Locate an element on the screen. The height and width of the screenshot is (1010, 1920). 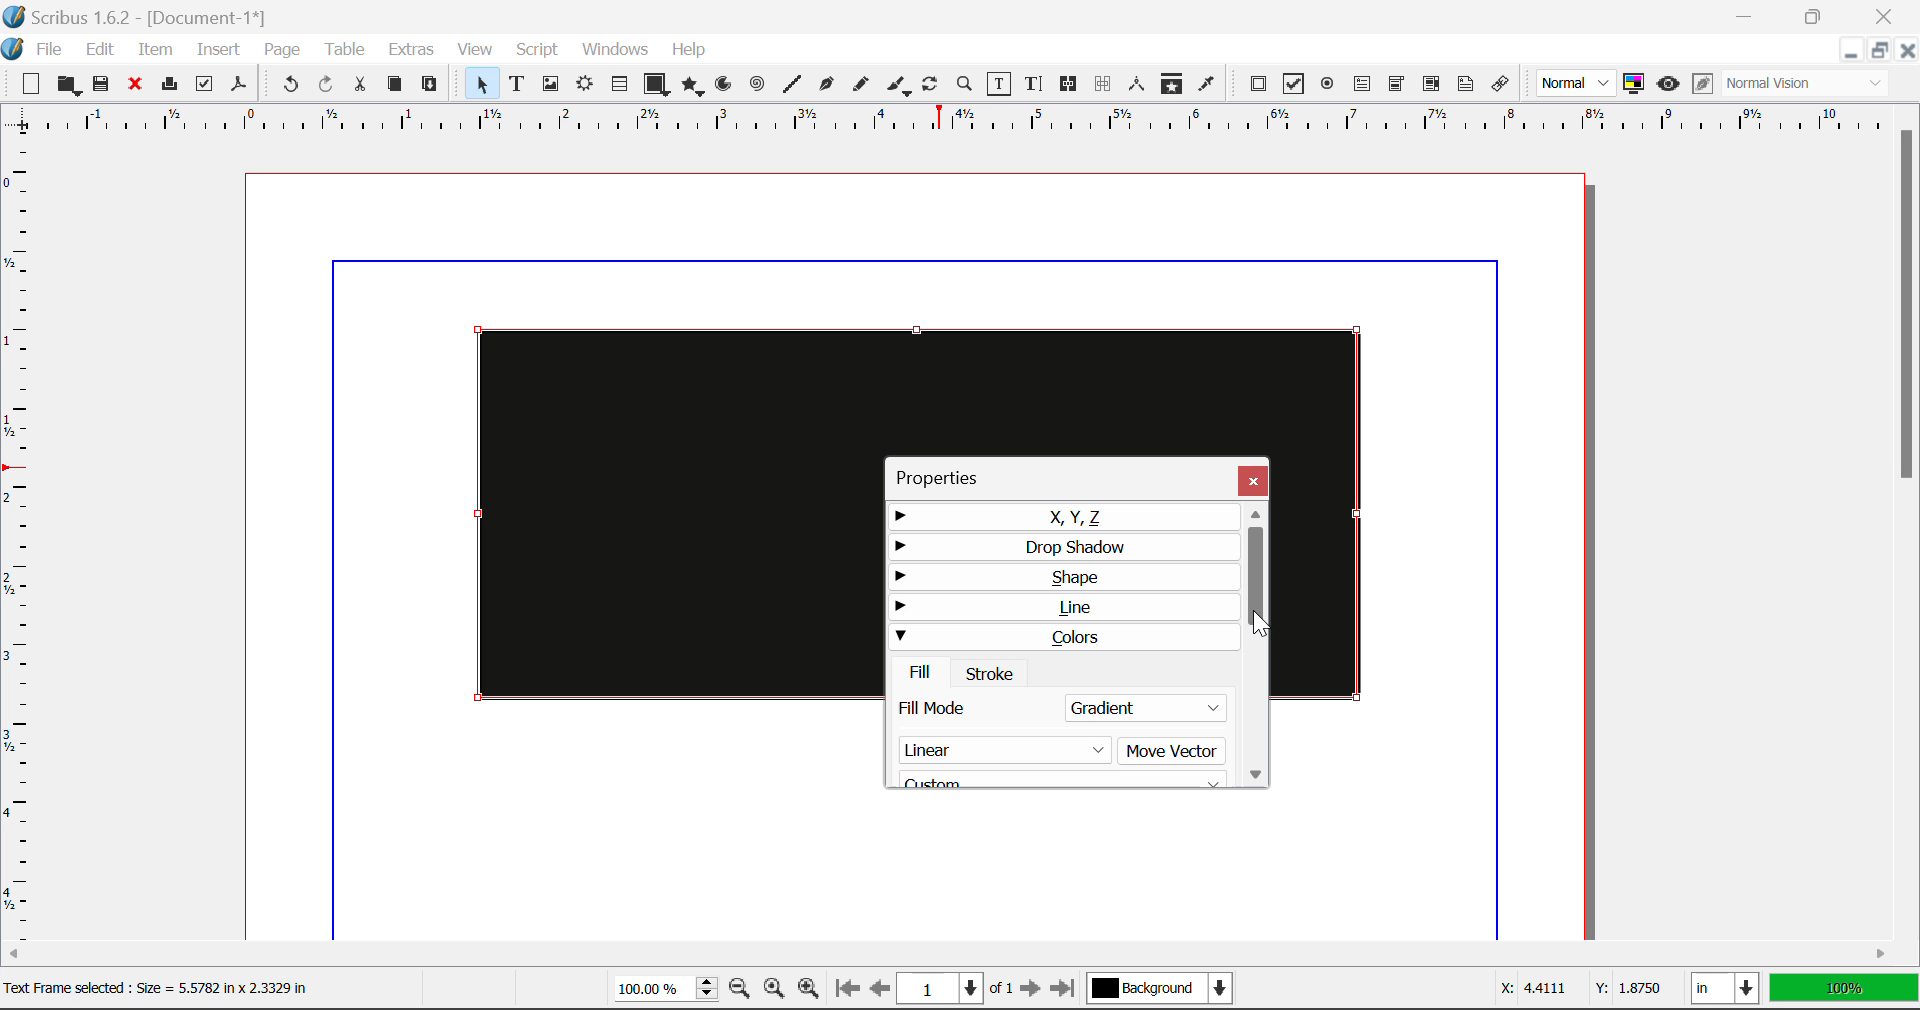
Table is located at coordinates (343, 51).